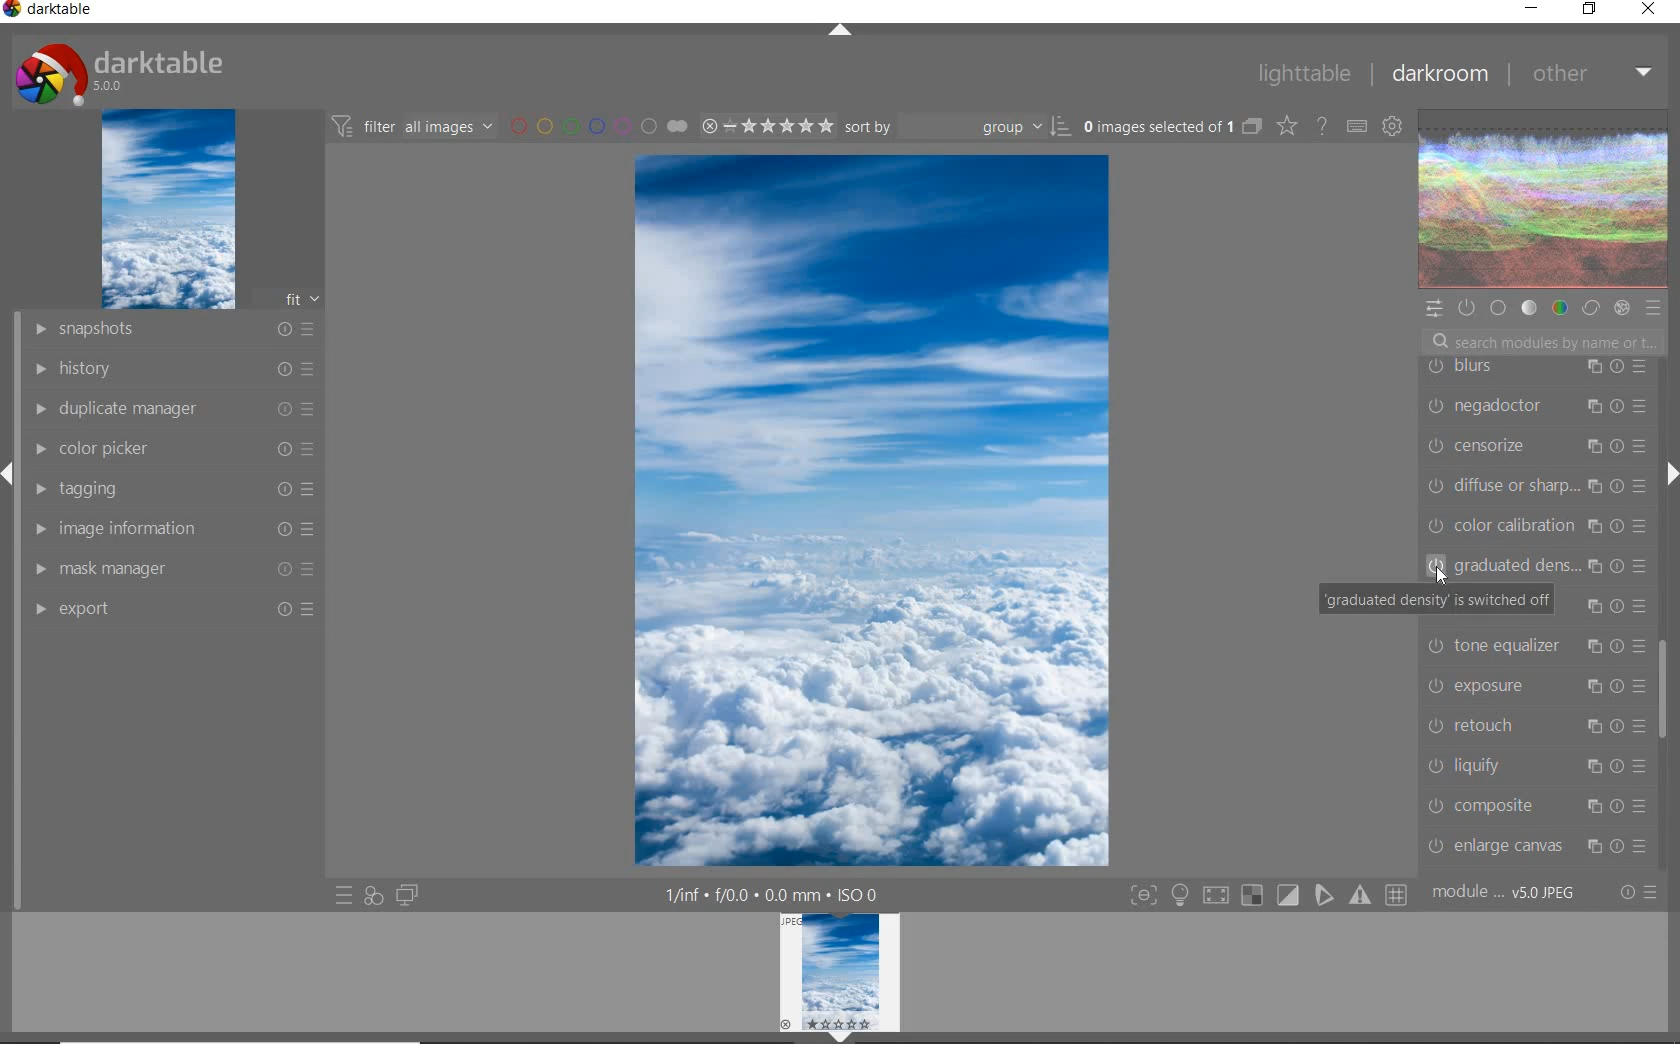 The width and height of the screenshot is (1680, 1044). I want to click on COLLAPSE GROUPED IMAGES, so click(1253, 125).